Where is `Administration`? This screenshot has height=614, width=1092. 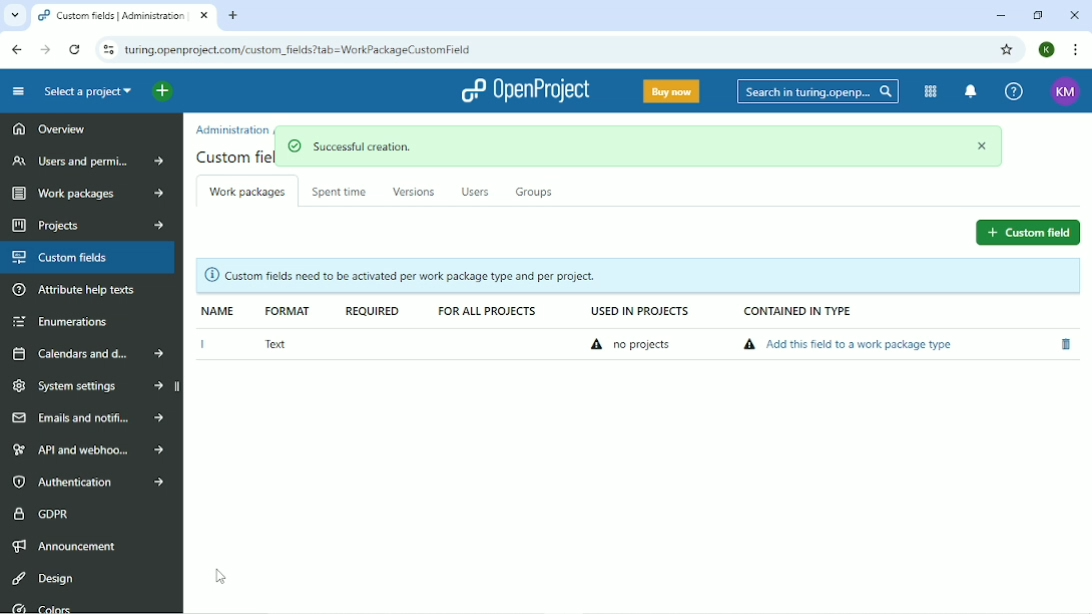
Administration is located at coordinates (231, 129).